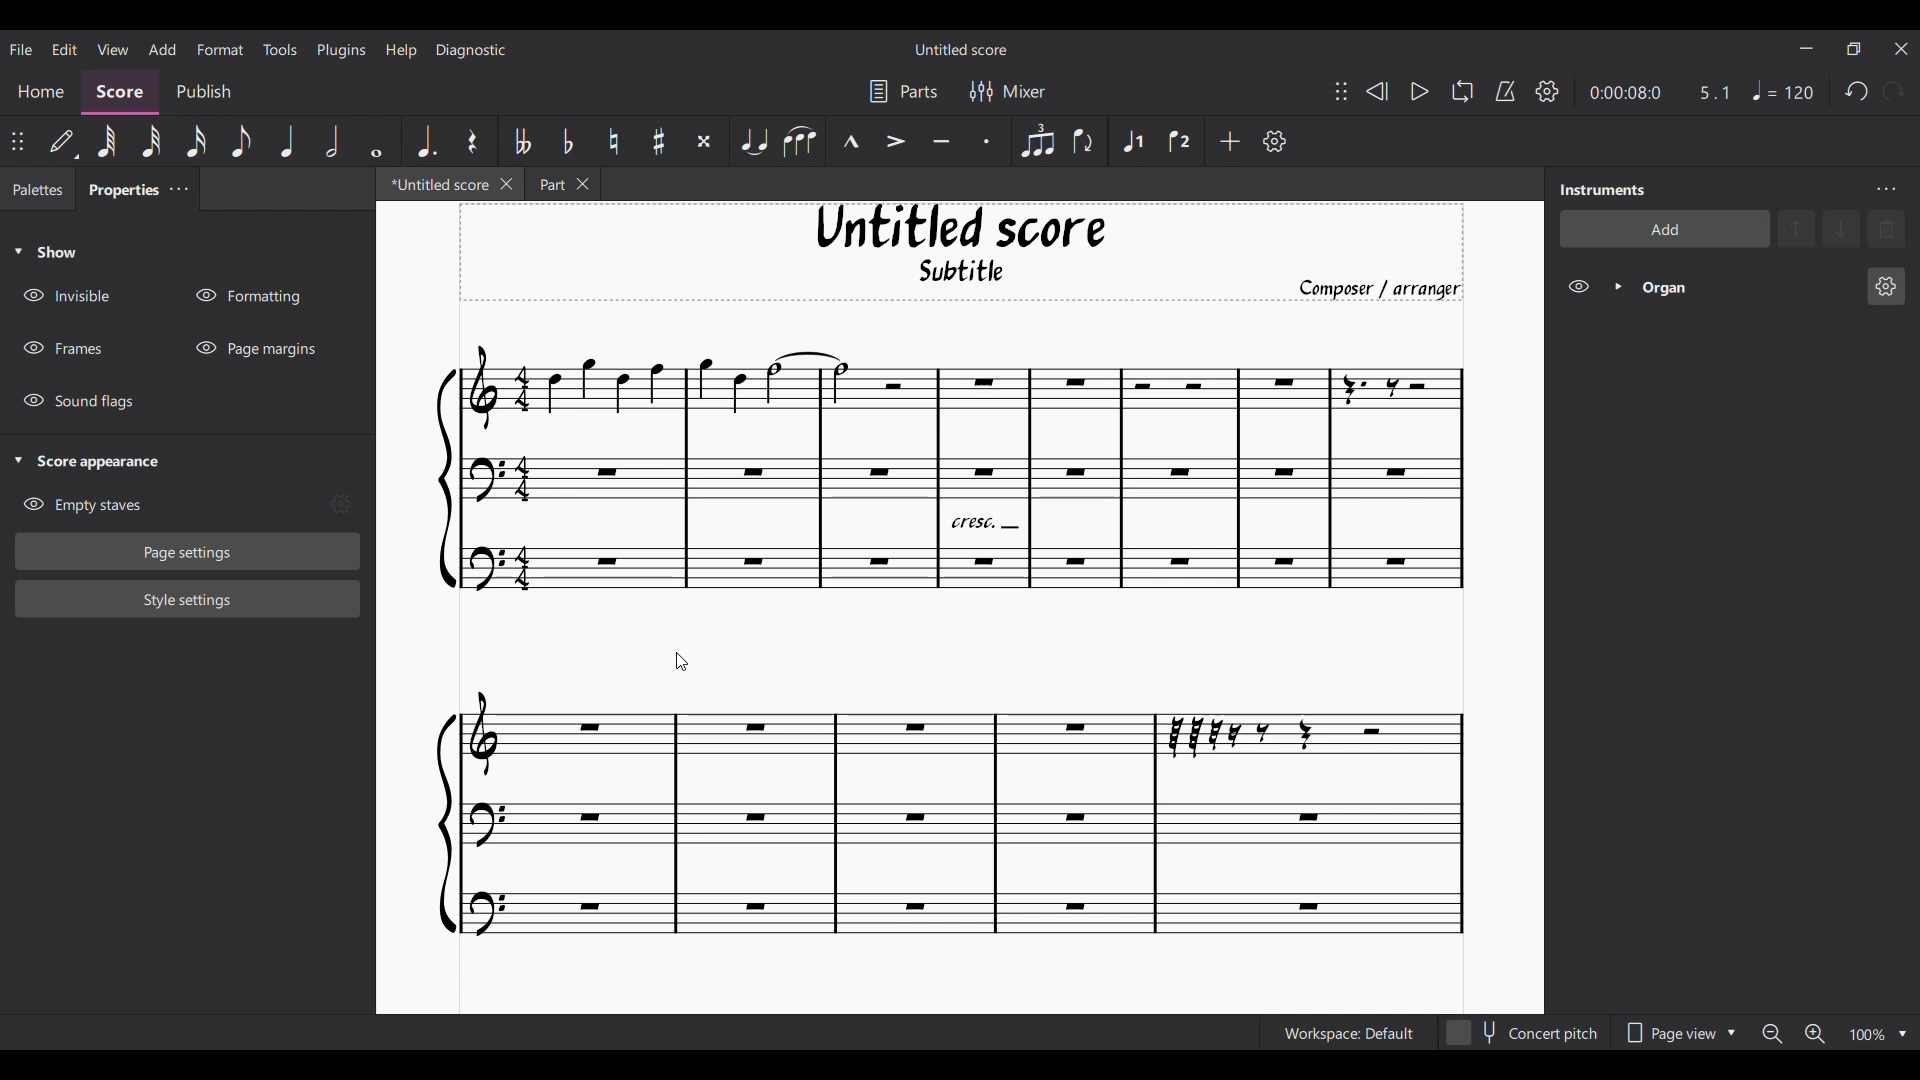 This screenshot has height=1080, width=1920. What do you see at coordinates (1903, 1034) in the screenshot?
I see `Zoom options` at bounding box center [1903, 1034].